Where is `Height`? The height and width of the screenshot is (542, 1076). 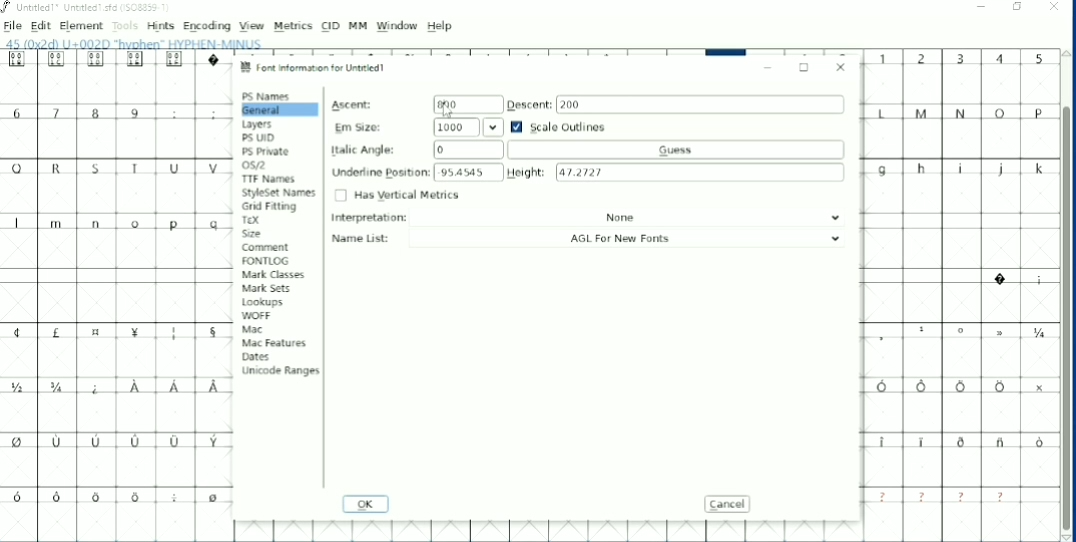
Height is located at coordinates (677, 171).